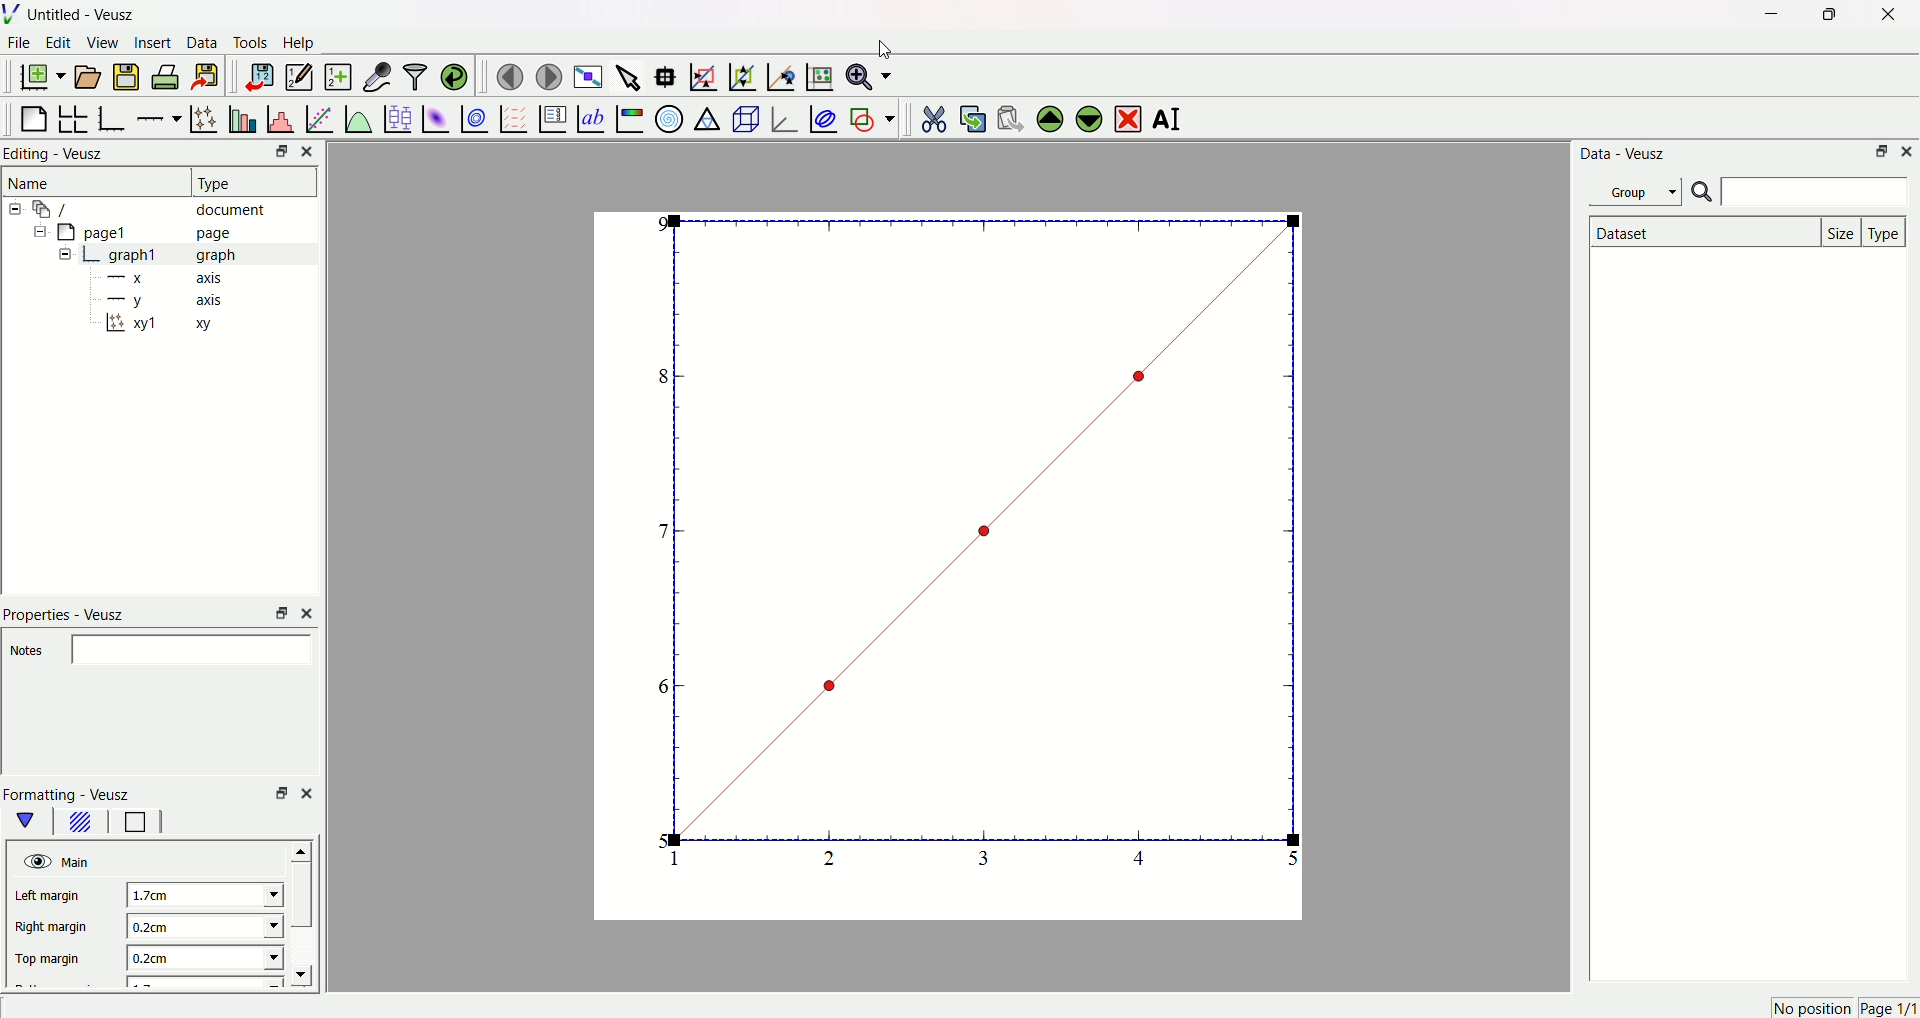  I want to click on expand, so click(66, 255).